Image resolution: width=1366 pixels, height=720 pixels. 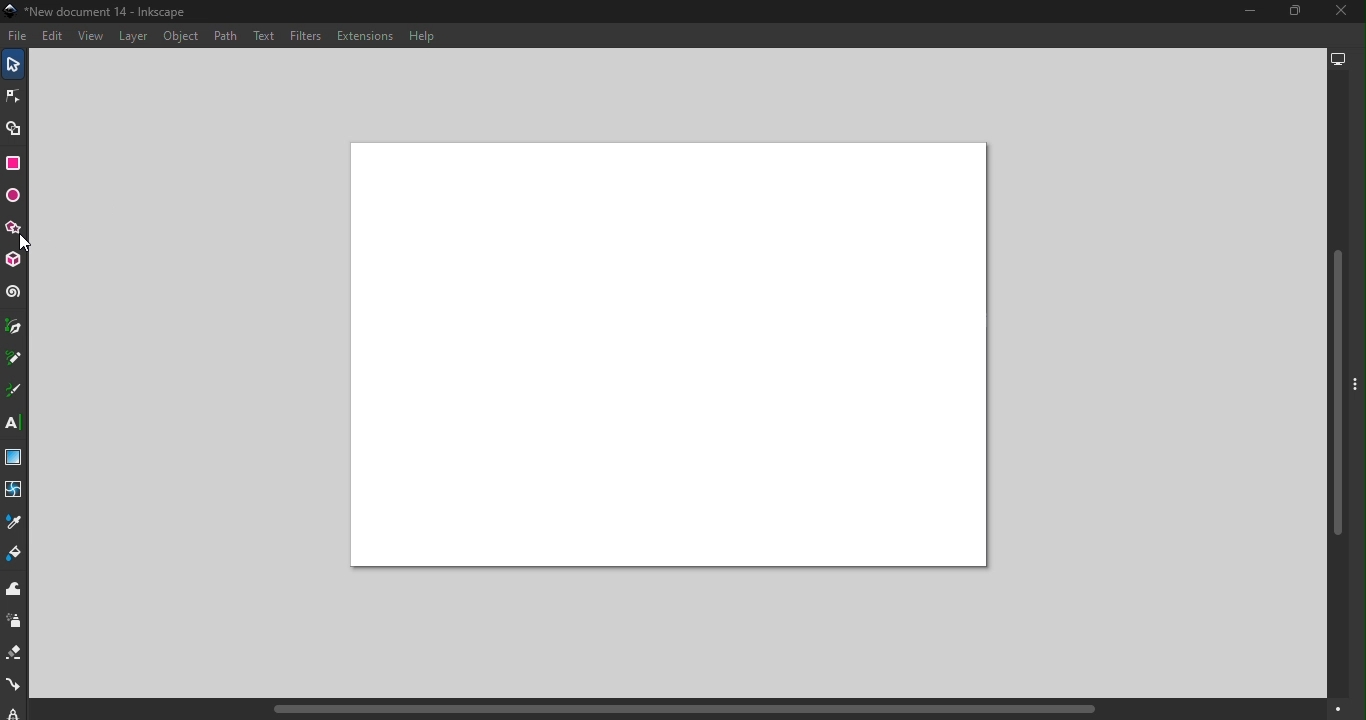 I want to click on Edit, so click(x=52, y=37).